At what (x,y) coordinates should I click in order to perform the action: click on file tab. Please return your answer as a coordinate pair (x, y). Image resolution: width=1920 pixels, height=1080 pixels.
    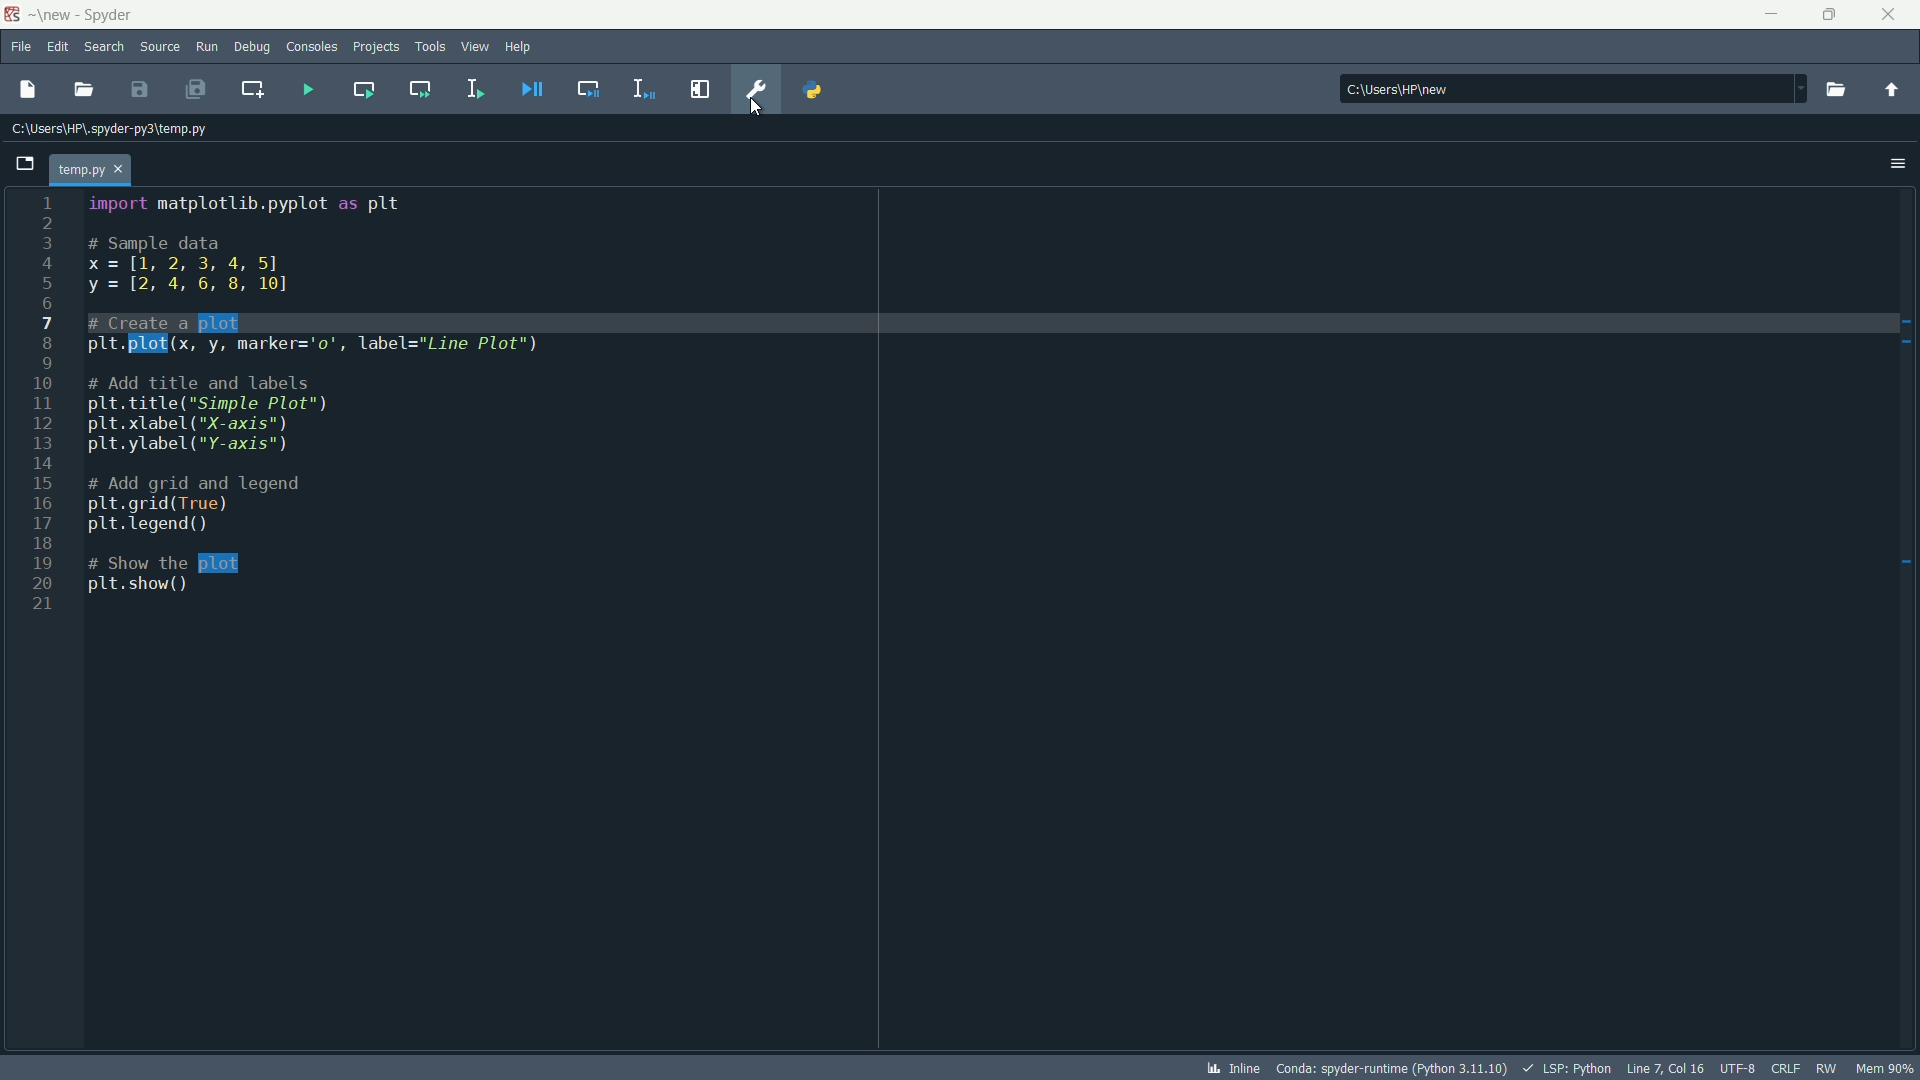
    Looking at the image, I should click on (92, 168).